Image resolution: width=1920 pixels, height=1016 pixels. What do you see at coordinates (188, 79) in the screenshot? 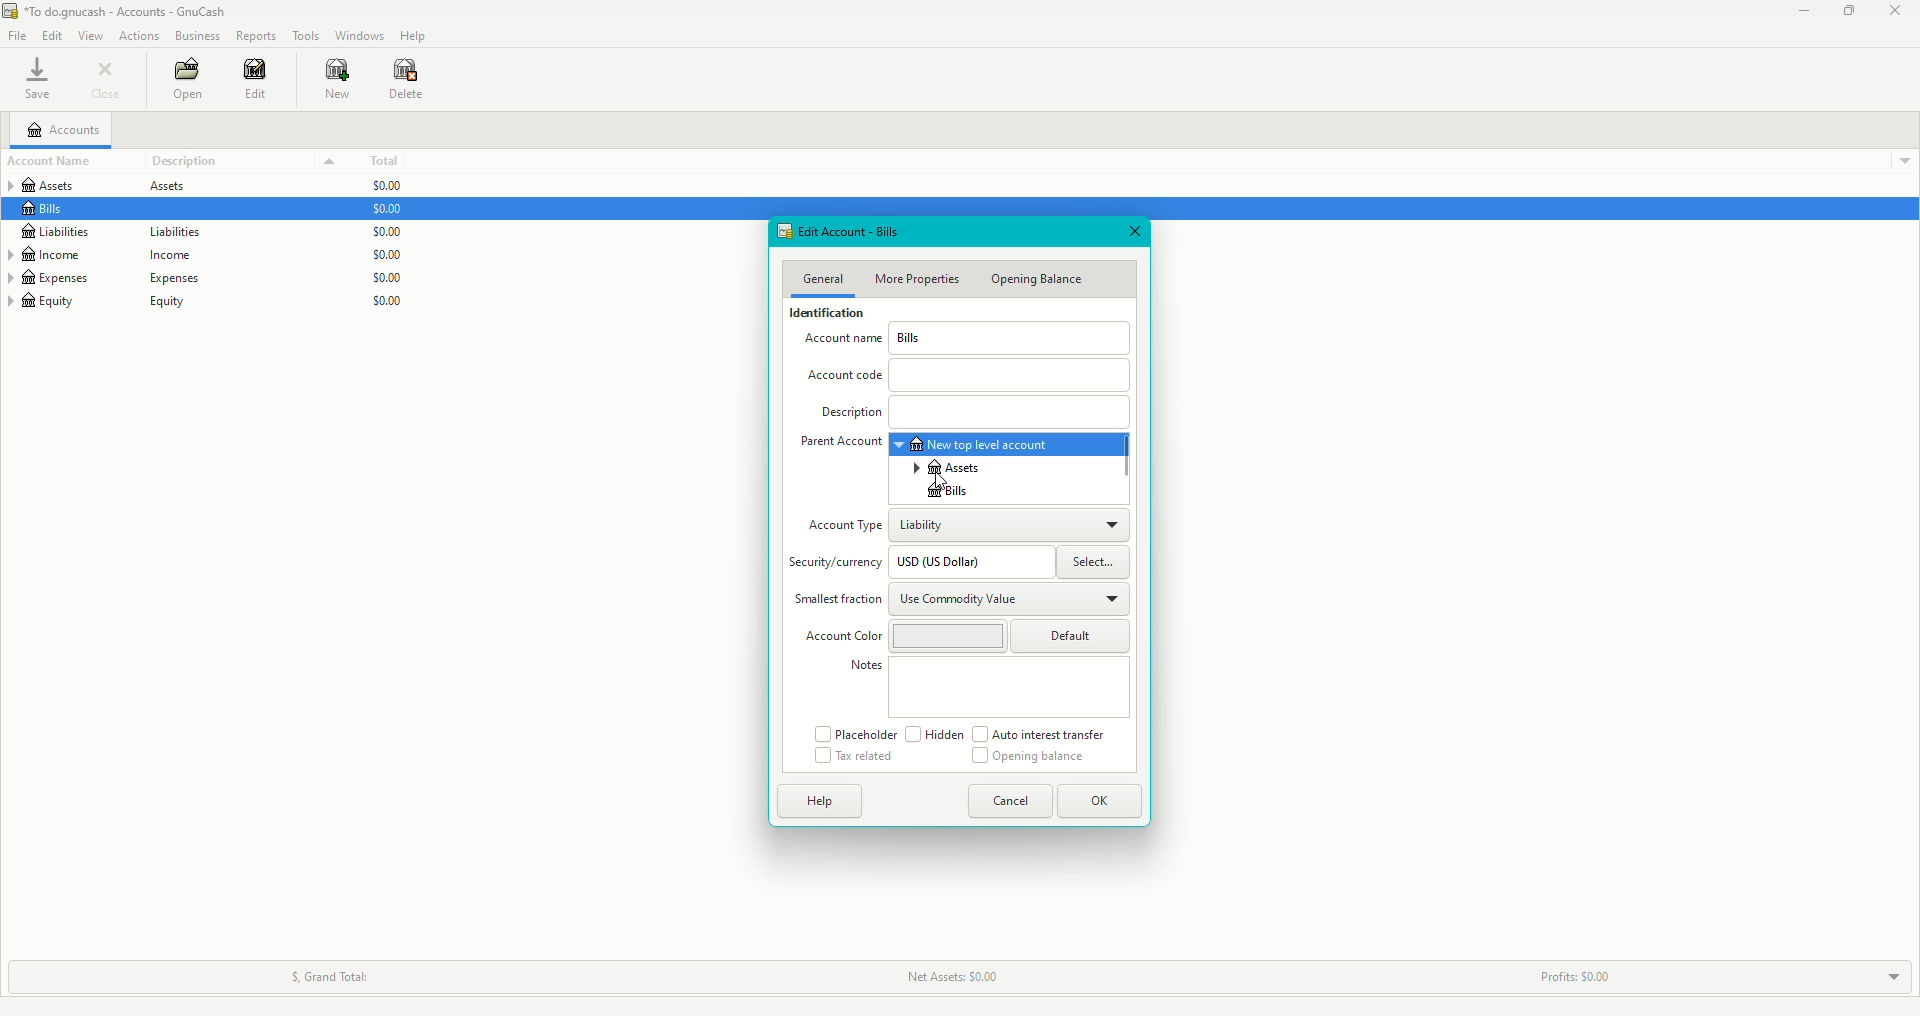
I see `Open` at bounding box center [188, 79].